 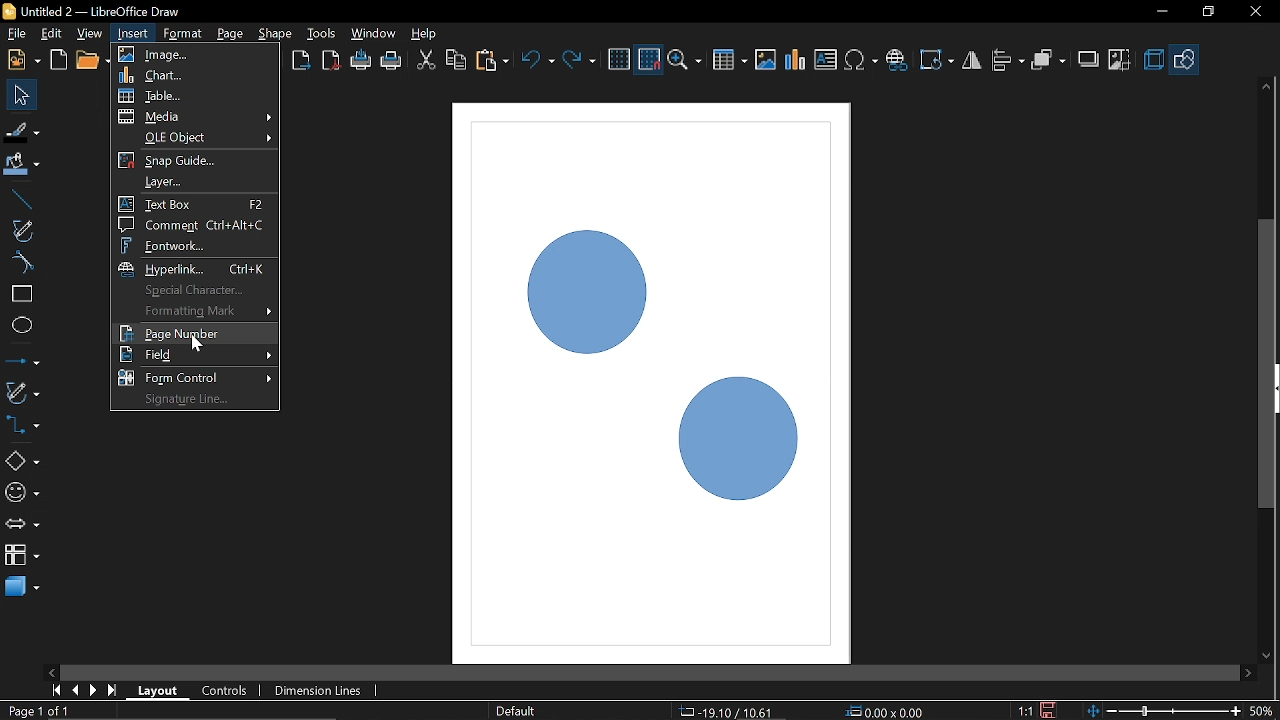 What do you see at coordinates (796, 60) in the screenshot?
I see `Diagram` at bounding box center [796, 60].